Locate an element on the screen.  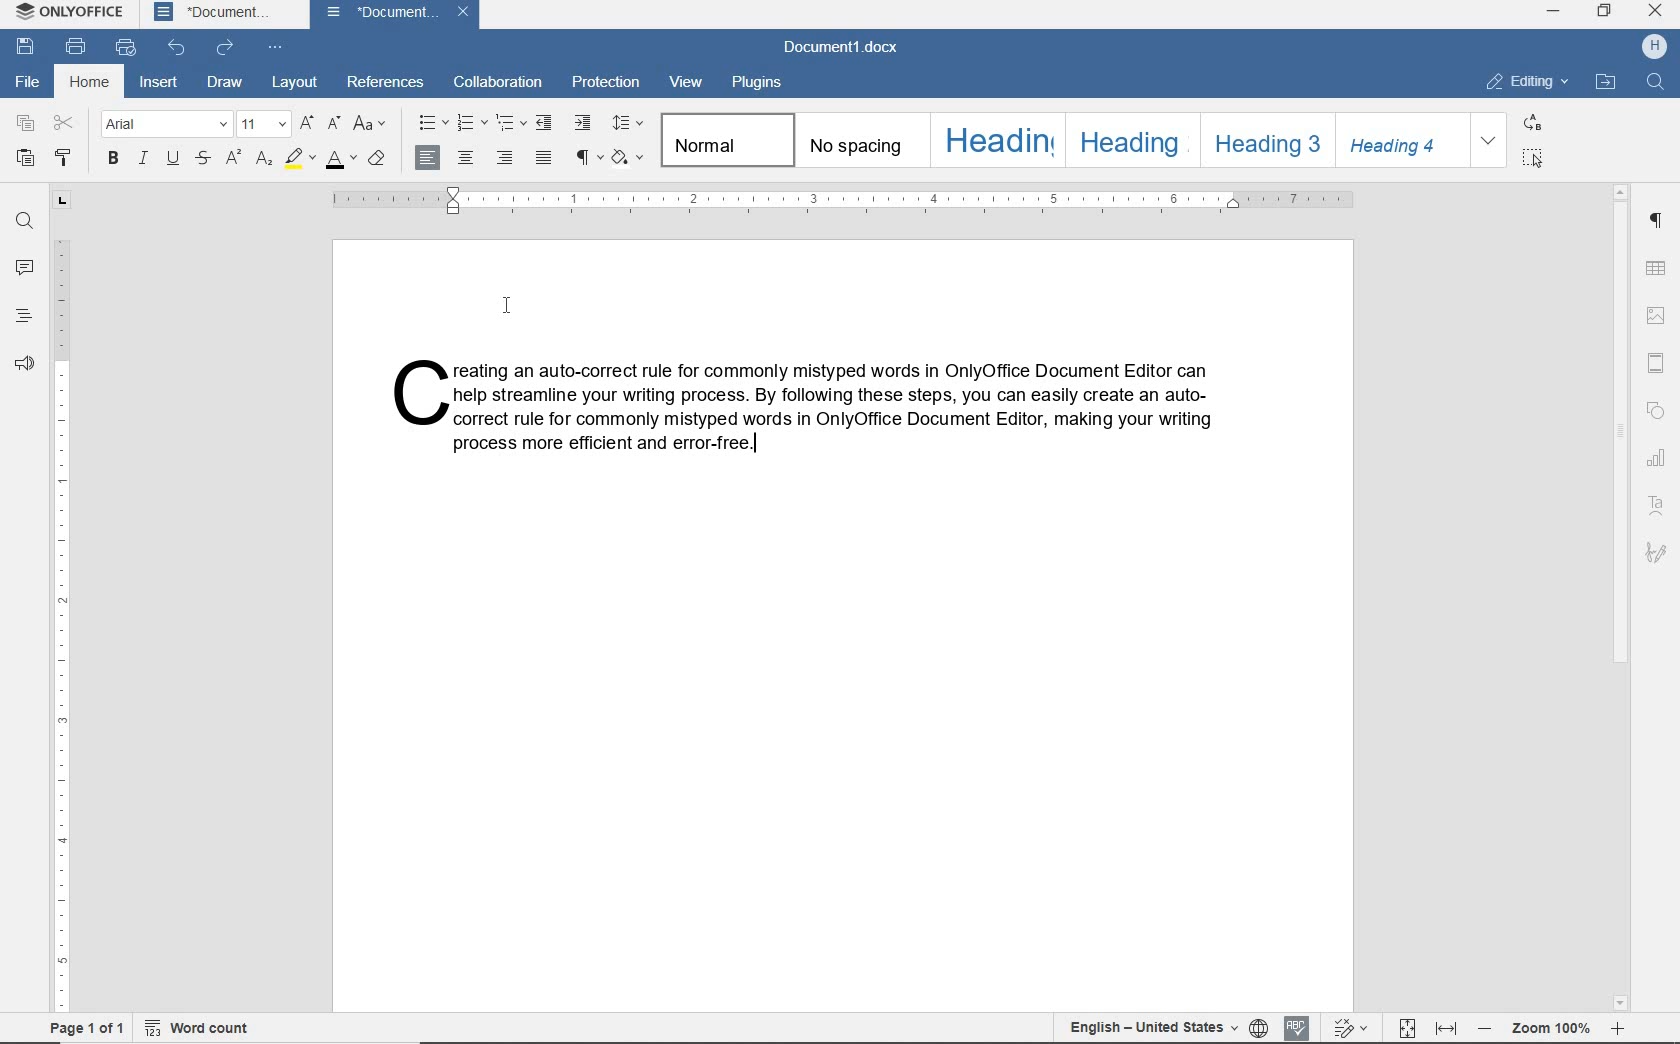
CUT is located at coordinates (64, 122).